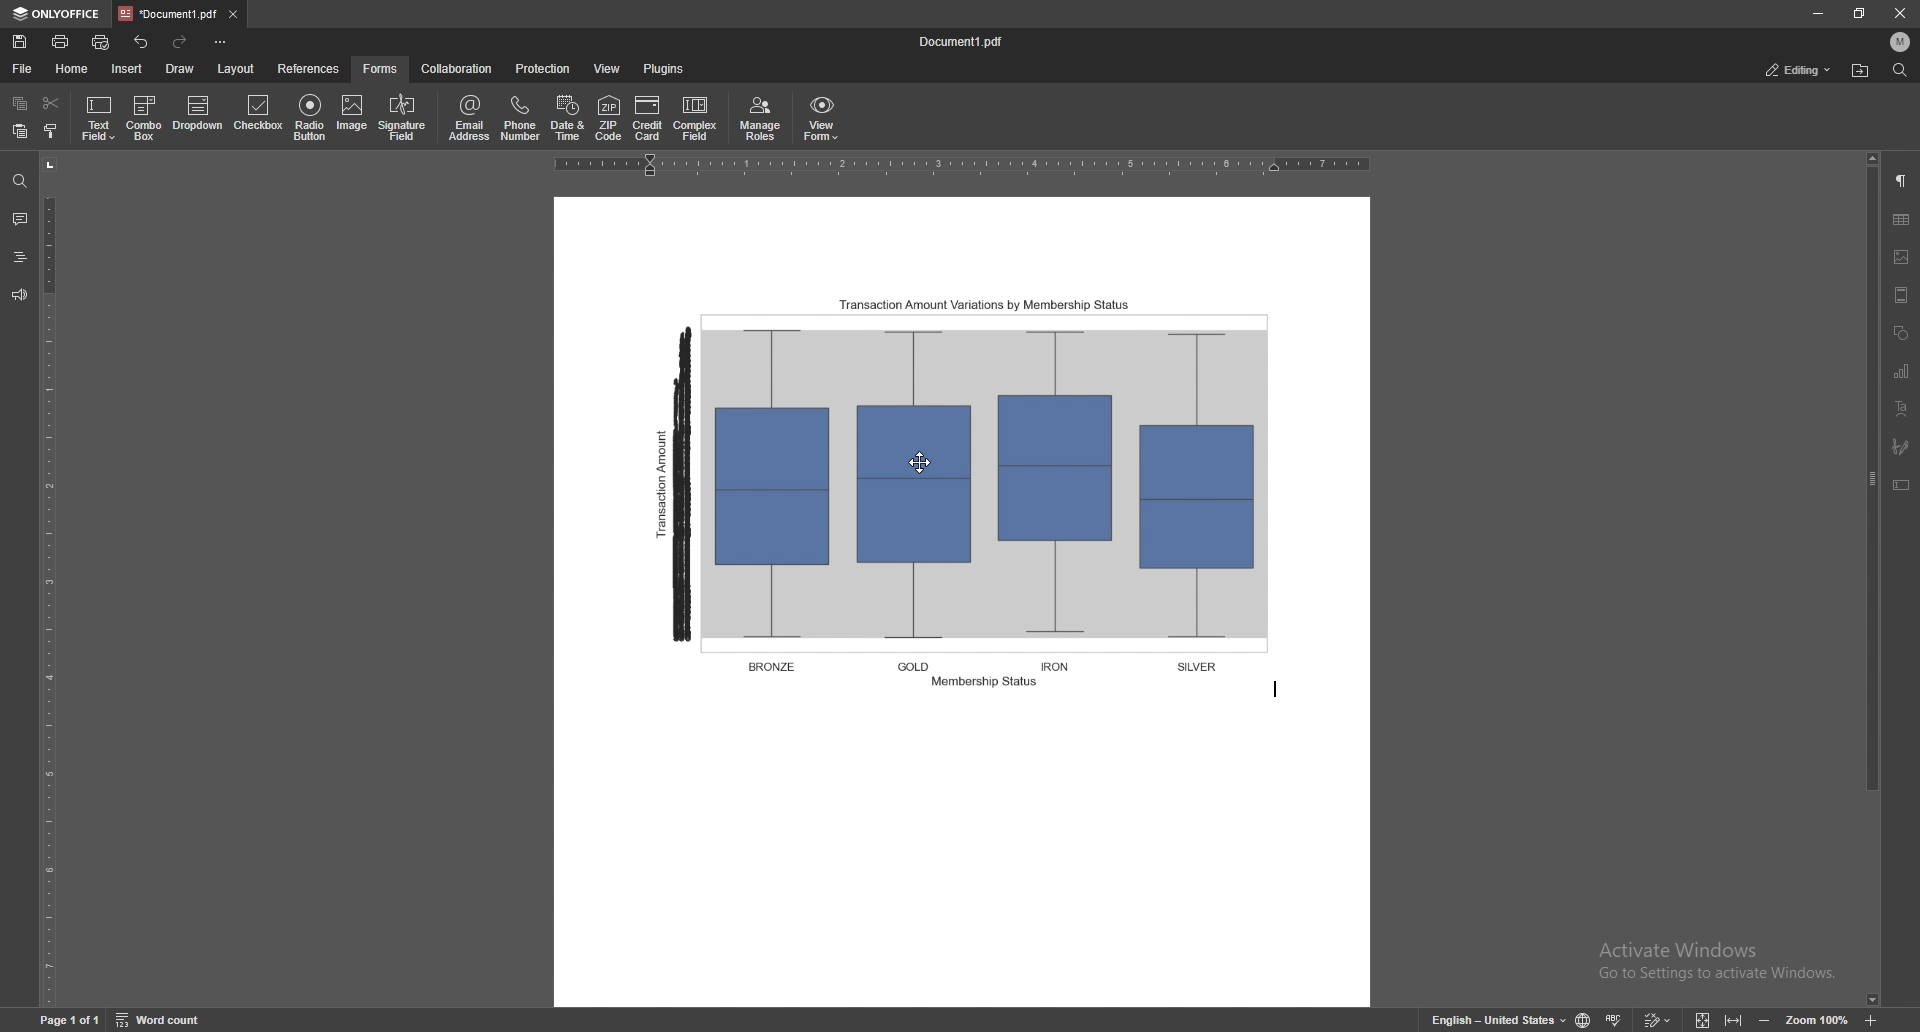 This screenshot has height=1032, width=1920. What do you see at coordinates (309, 117) in the screenshot?
I see `radio button` at bounding box center [309, 117].